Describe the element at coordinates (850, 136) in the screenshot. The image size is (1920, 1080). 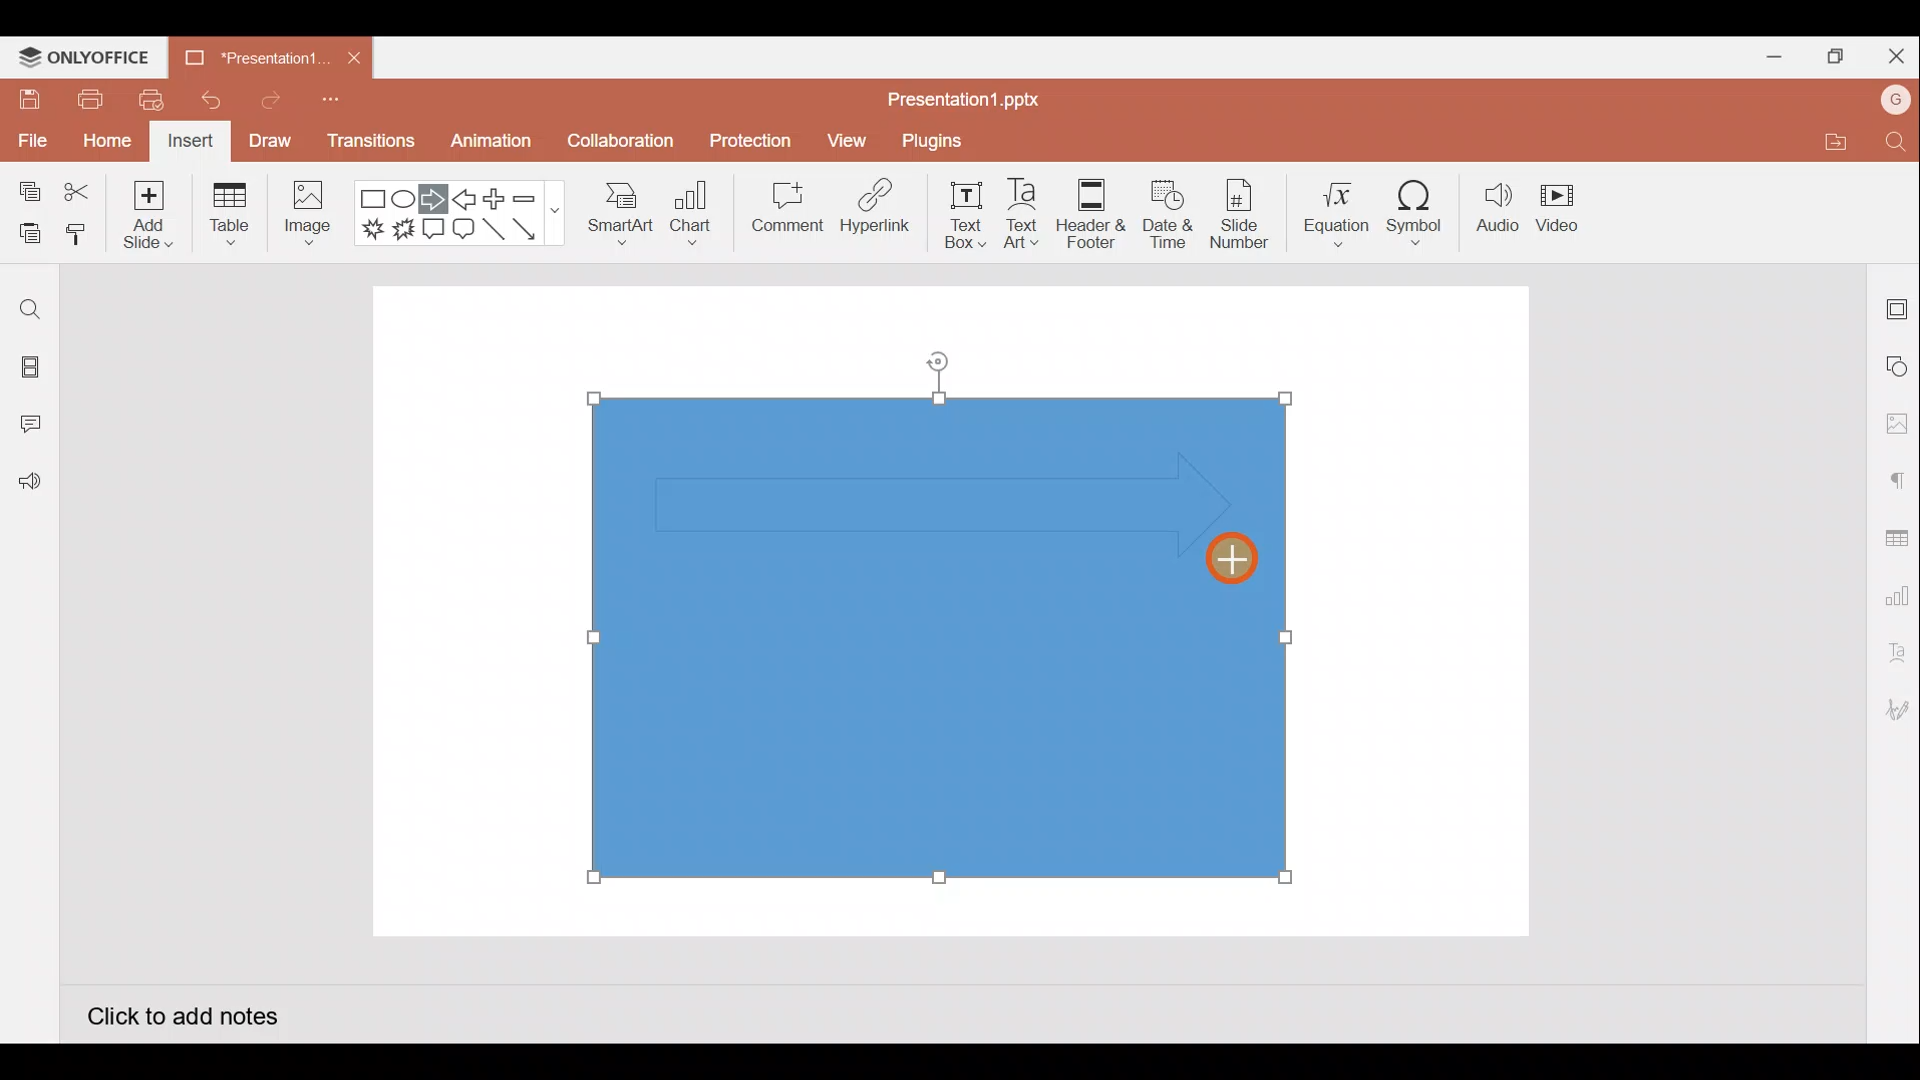
I see `View` at that location.